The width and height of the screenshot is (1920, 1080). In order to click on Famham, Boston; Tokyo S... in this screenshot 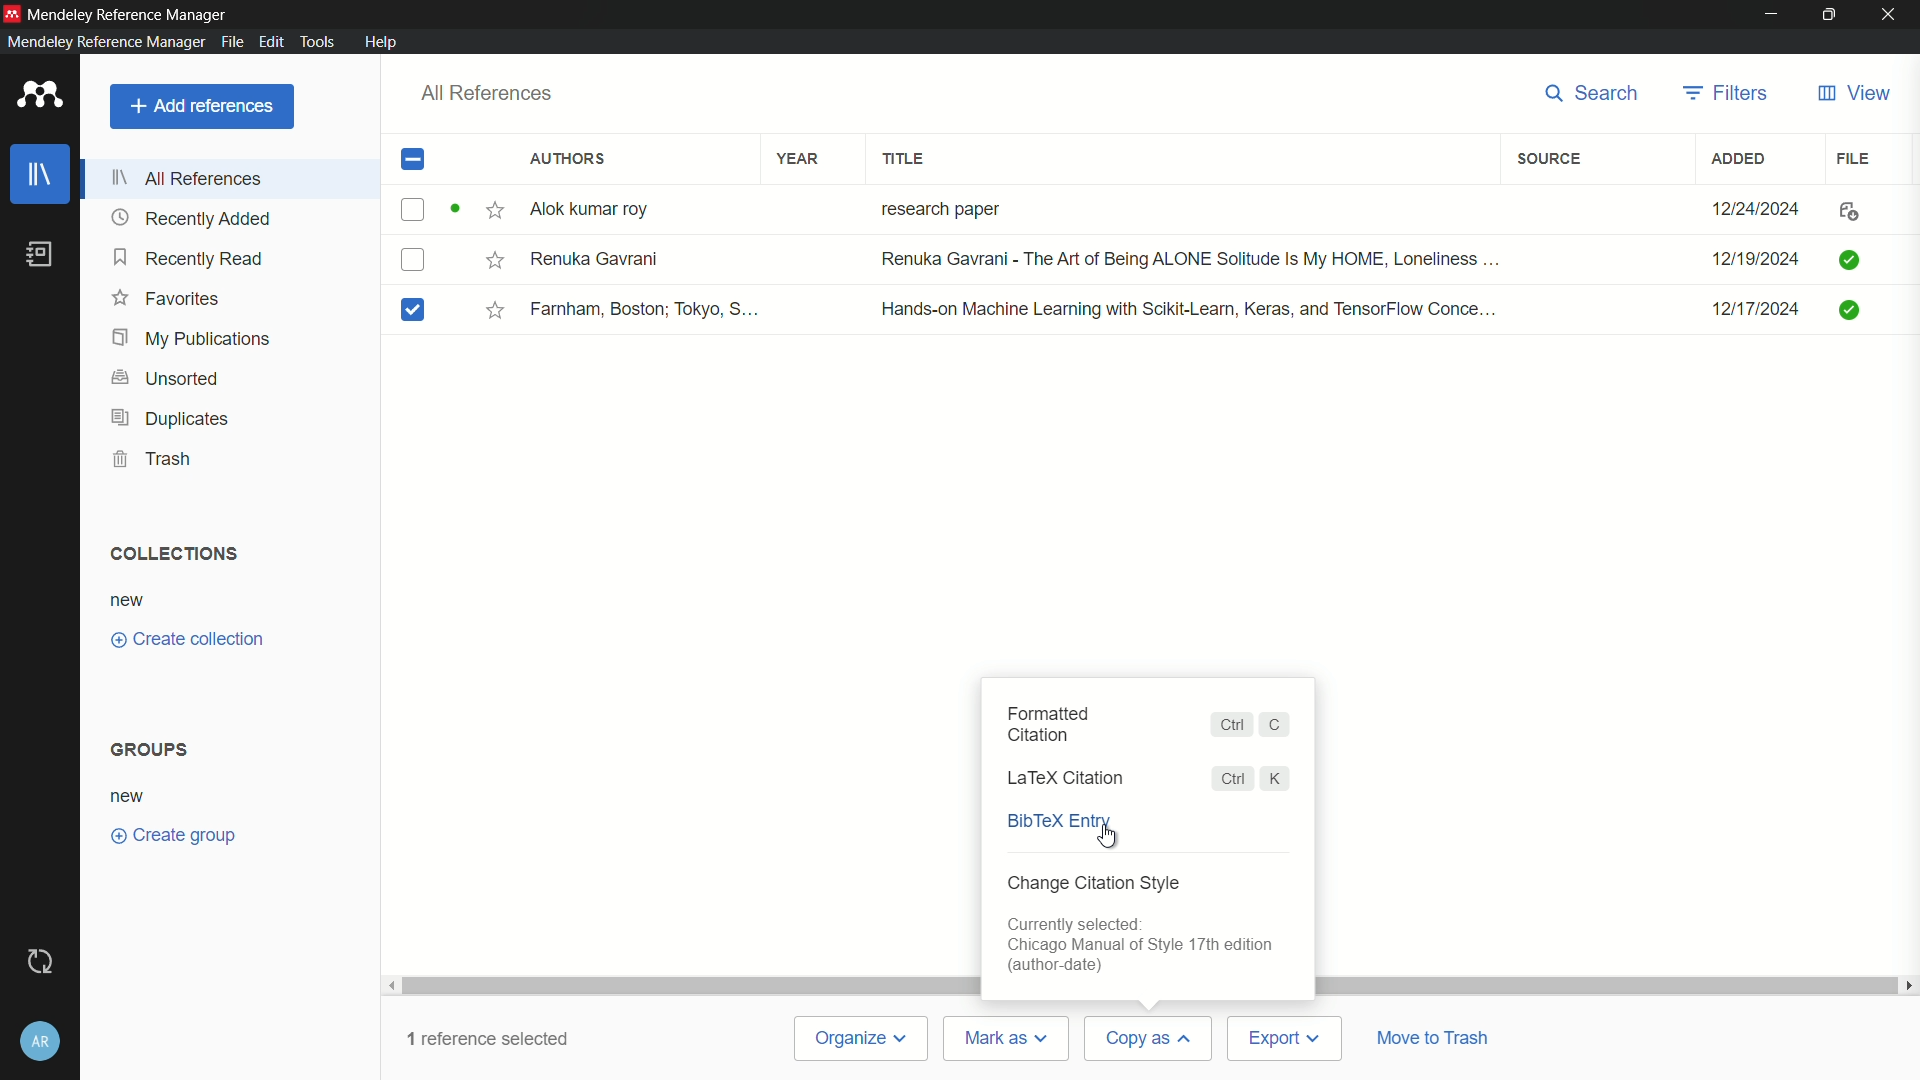, I will do `click(649, 309)`.